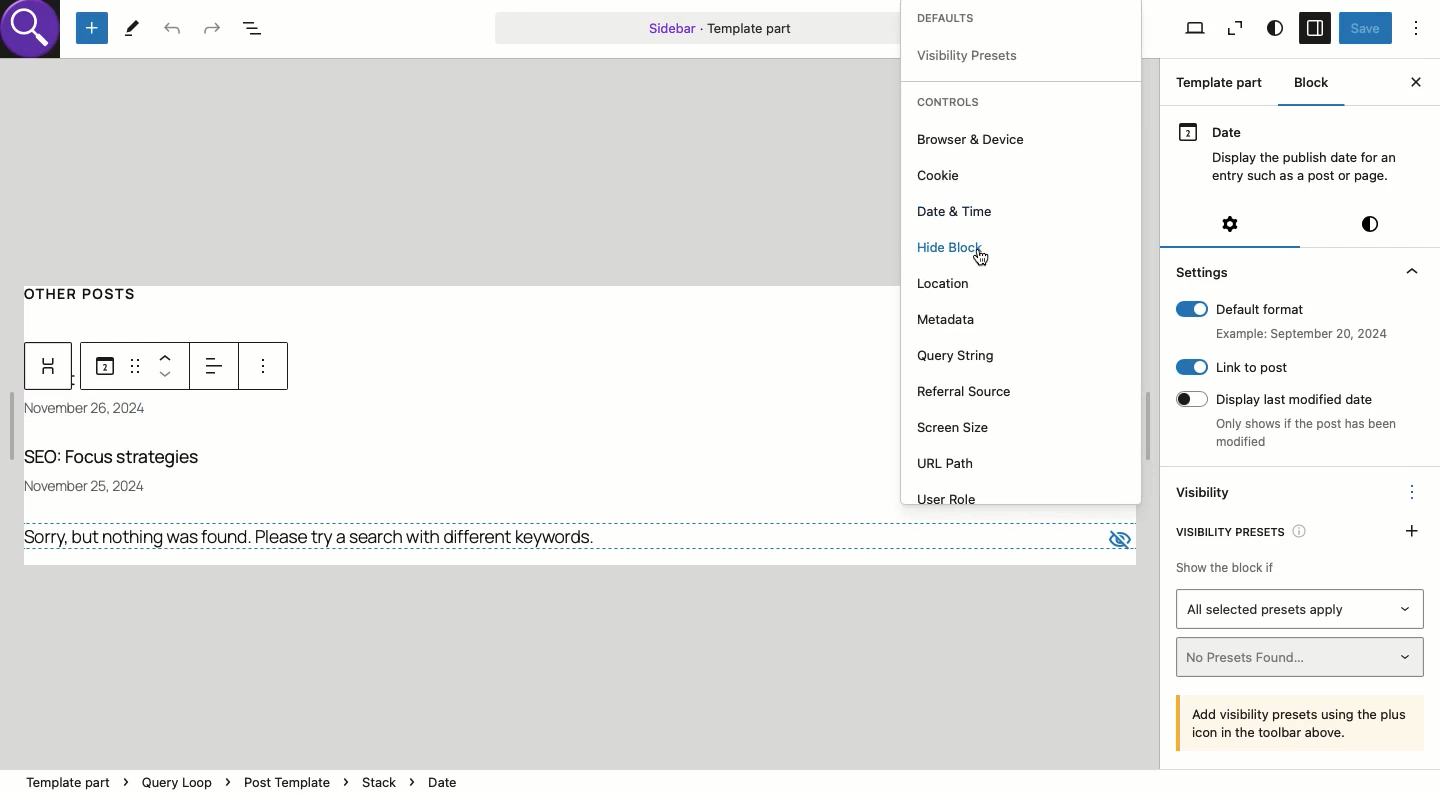 Image resolution: width=1440 pixels, height=794 pixels. Describe the element at coordinates (98, 410) in the screenshot. I see `Date` at that location.